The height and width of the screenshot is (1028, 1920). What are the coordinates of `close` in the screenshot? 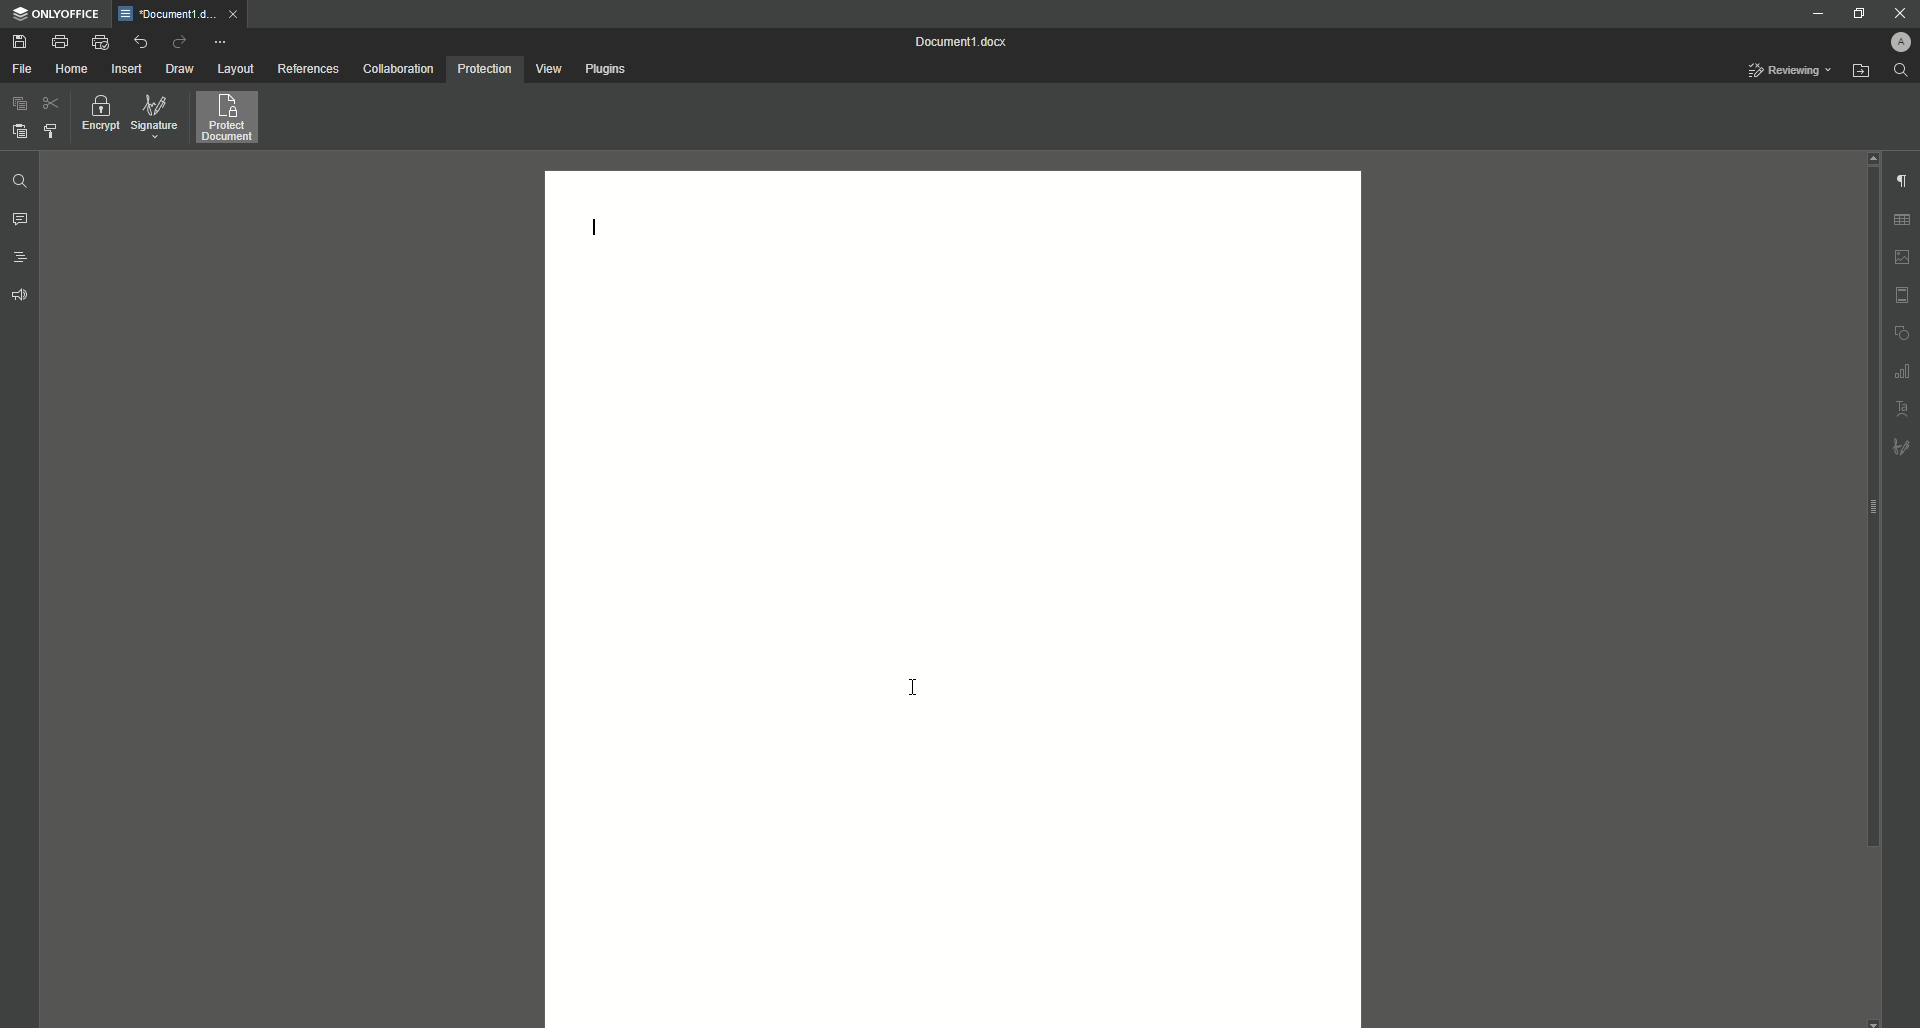 It's located at (233, 14).